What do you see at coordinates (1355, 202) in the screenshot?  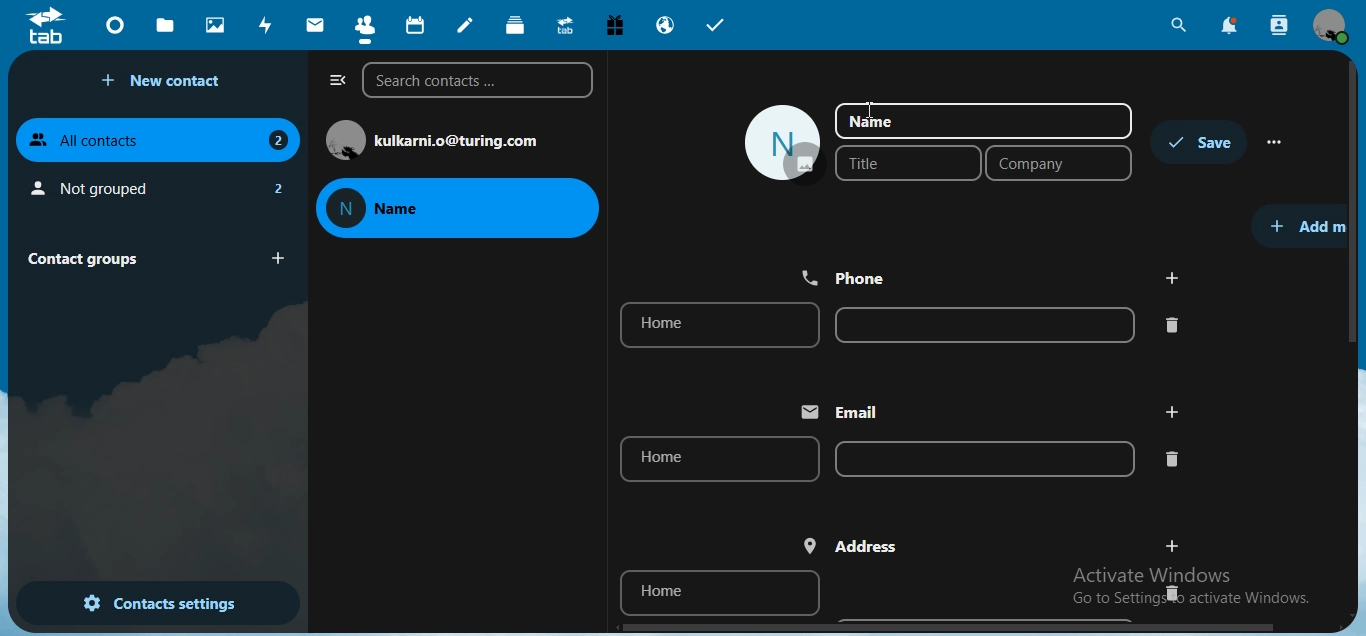 I see `scroll bar` at bounding box center [1355, 202].